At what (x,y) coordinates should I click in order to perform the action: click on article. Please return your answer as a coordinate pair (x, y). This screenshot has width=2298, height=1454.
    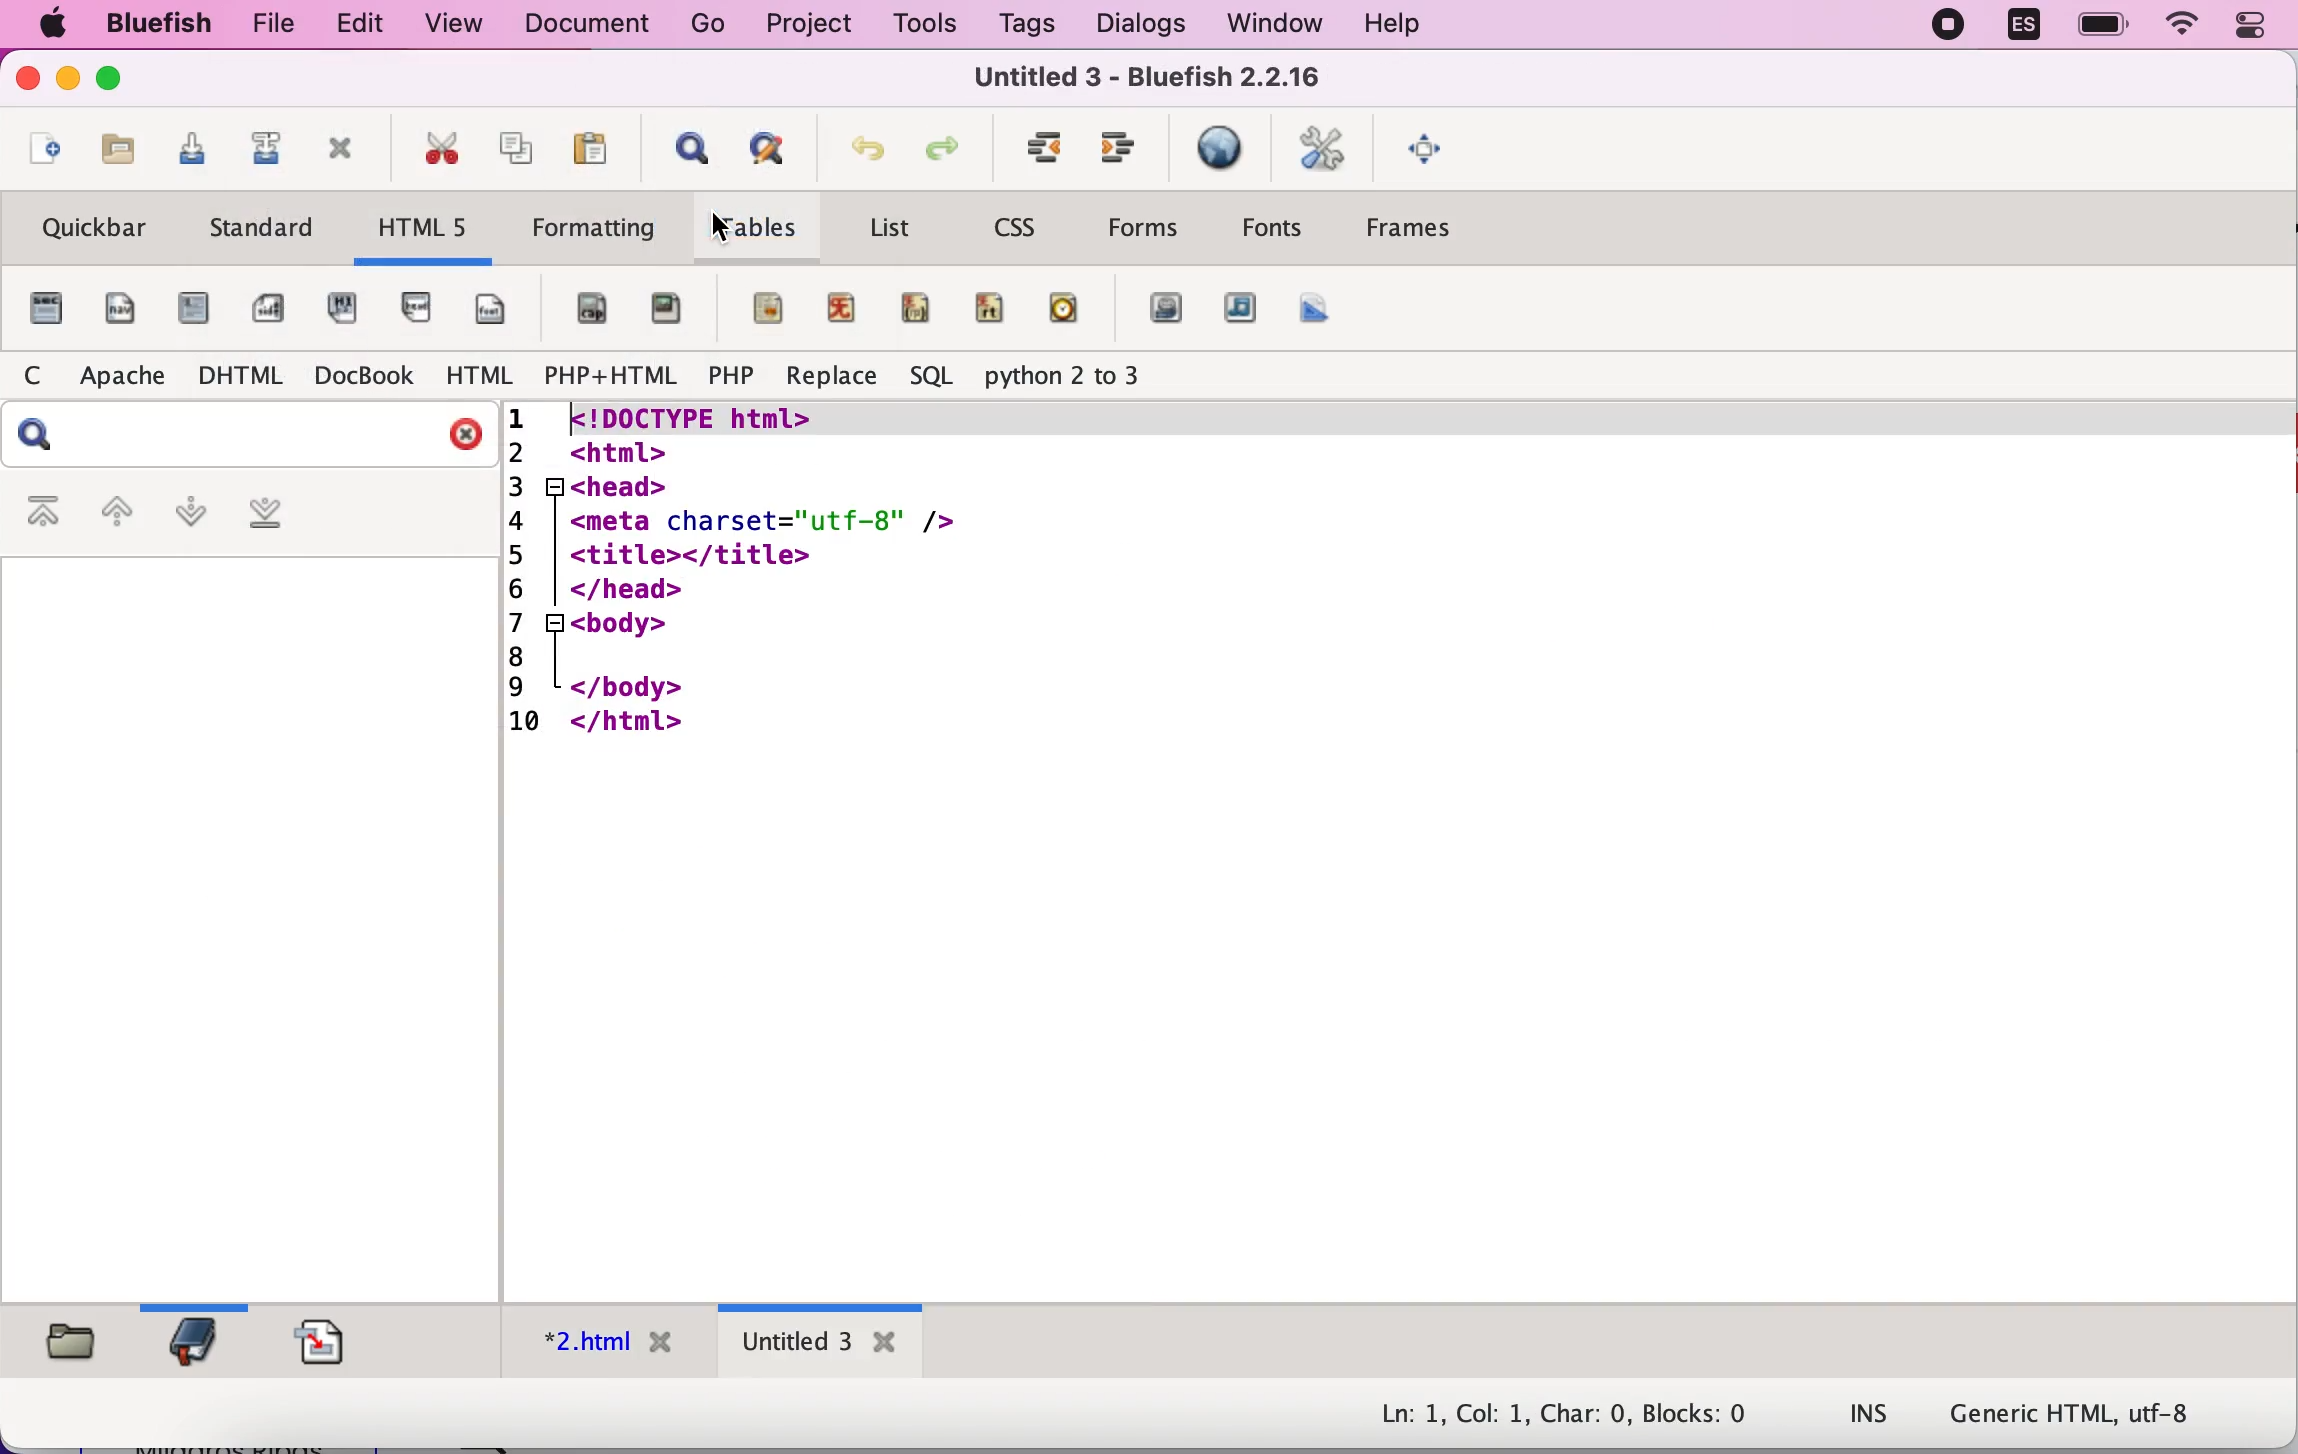
    Looking at the image, I should click on (192, 311).